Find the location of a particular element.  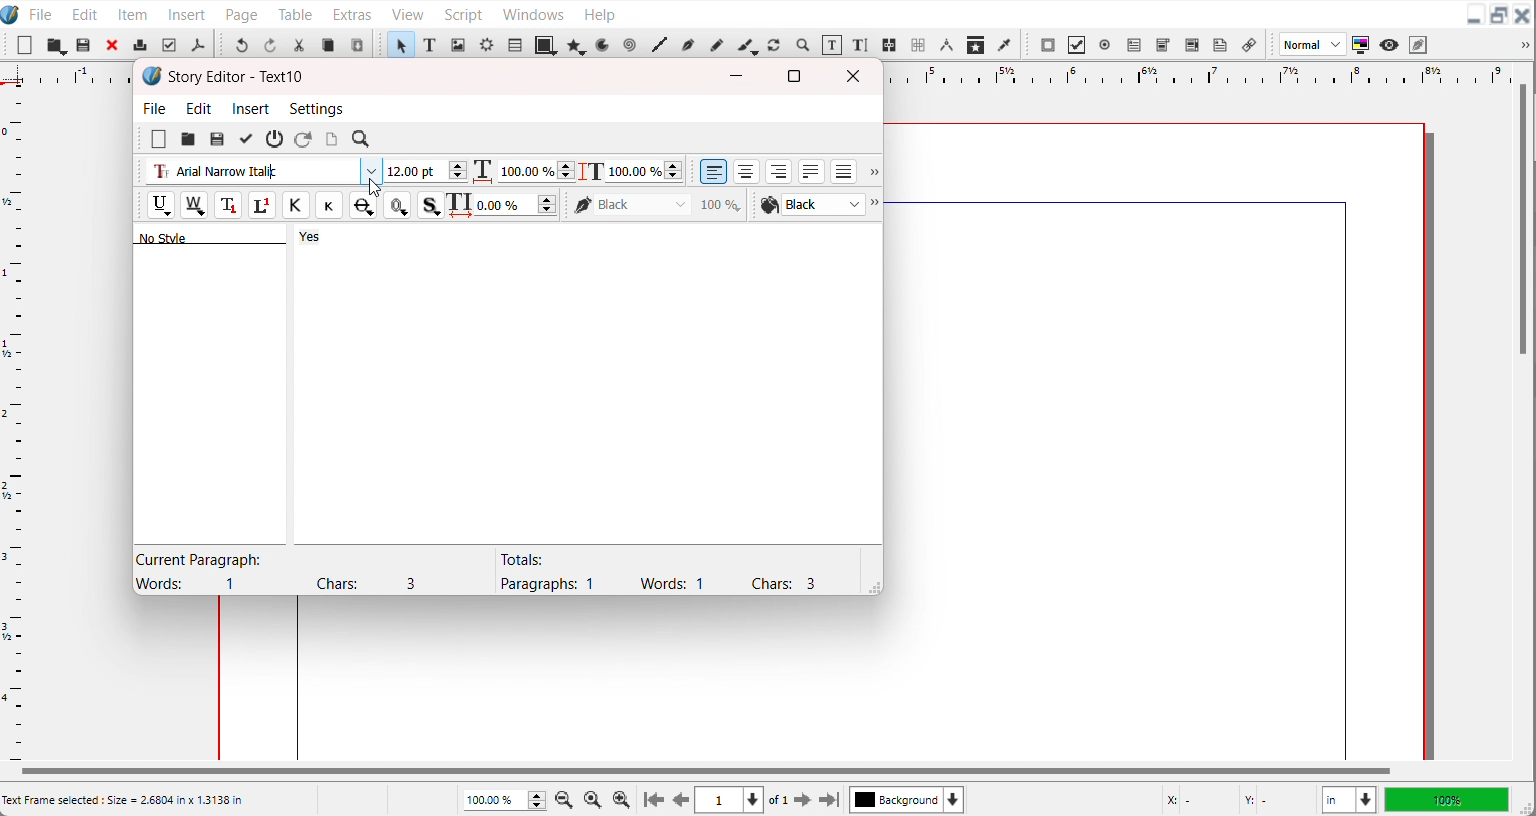

Align text center is located at coordinates (747, 171).